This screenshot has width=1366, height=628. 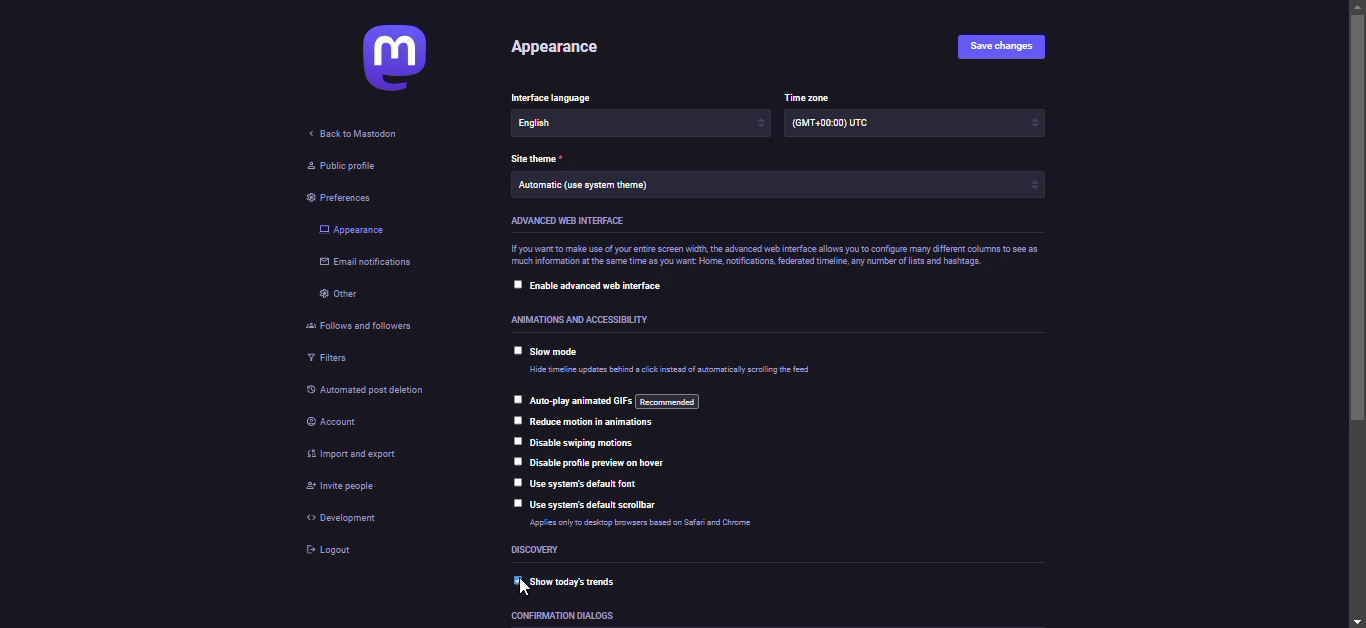 What do you see at coordinates (591, 484) in the screenshot?
I see `use system's default font` at bounding box center [591, 484].